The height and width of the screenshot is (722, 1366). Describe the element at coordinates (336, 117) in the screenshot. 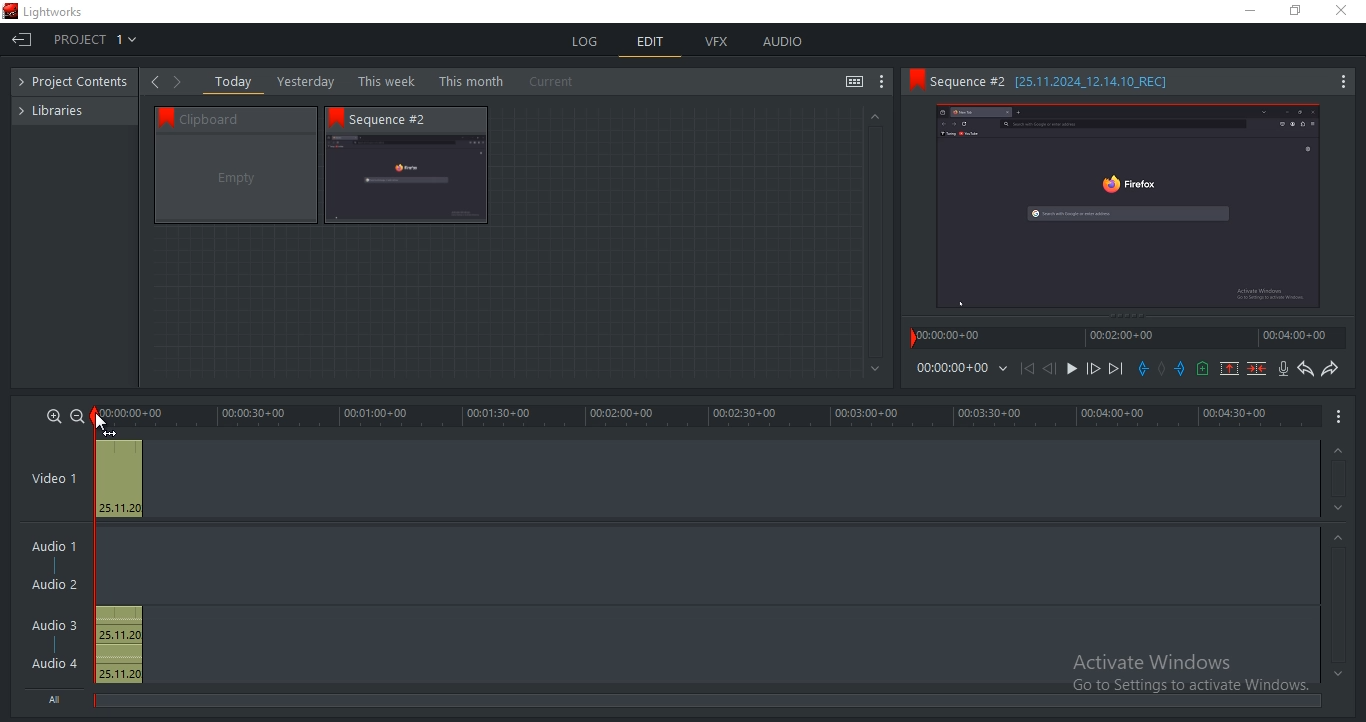

I see `Bookmark icon` at that location.